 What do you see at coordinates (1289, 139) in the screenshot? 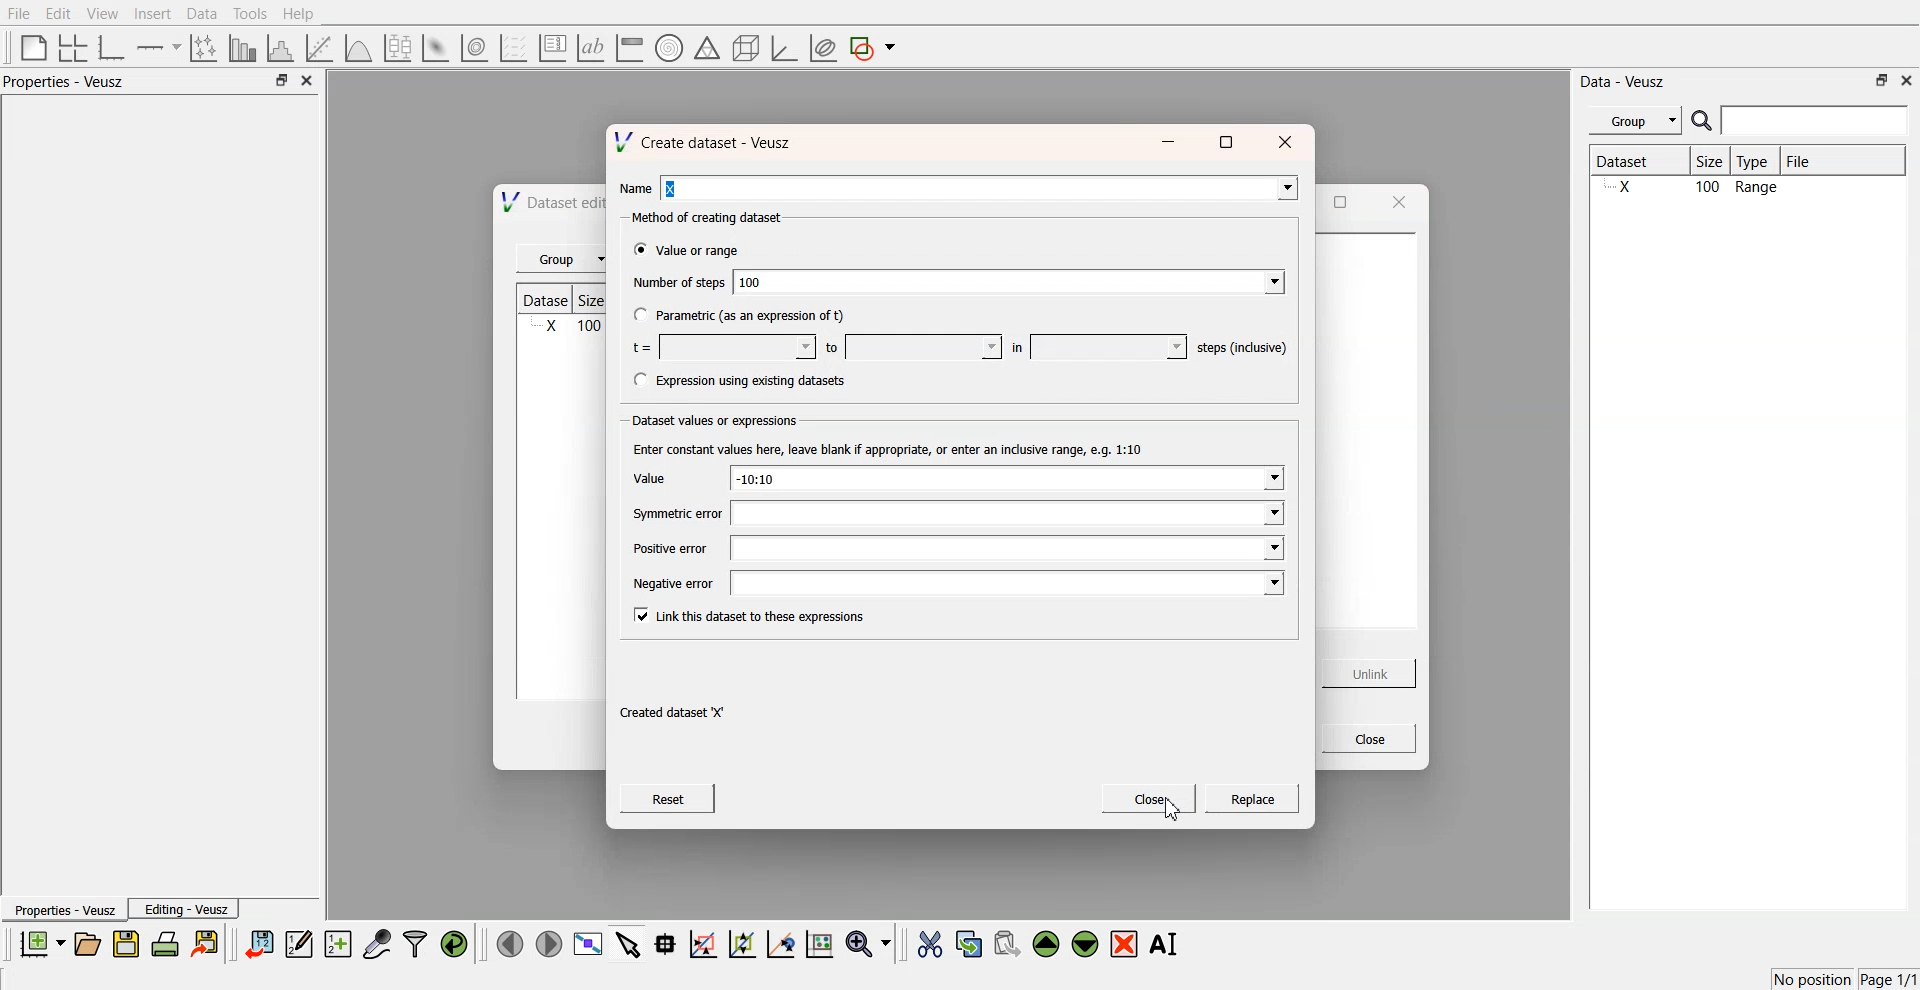
I see `close` at bounding box center [1289, 139].